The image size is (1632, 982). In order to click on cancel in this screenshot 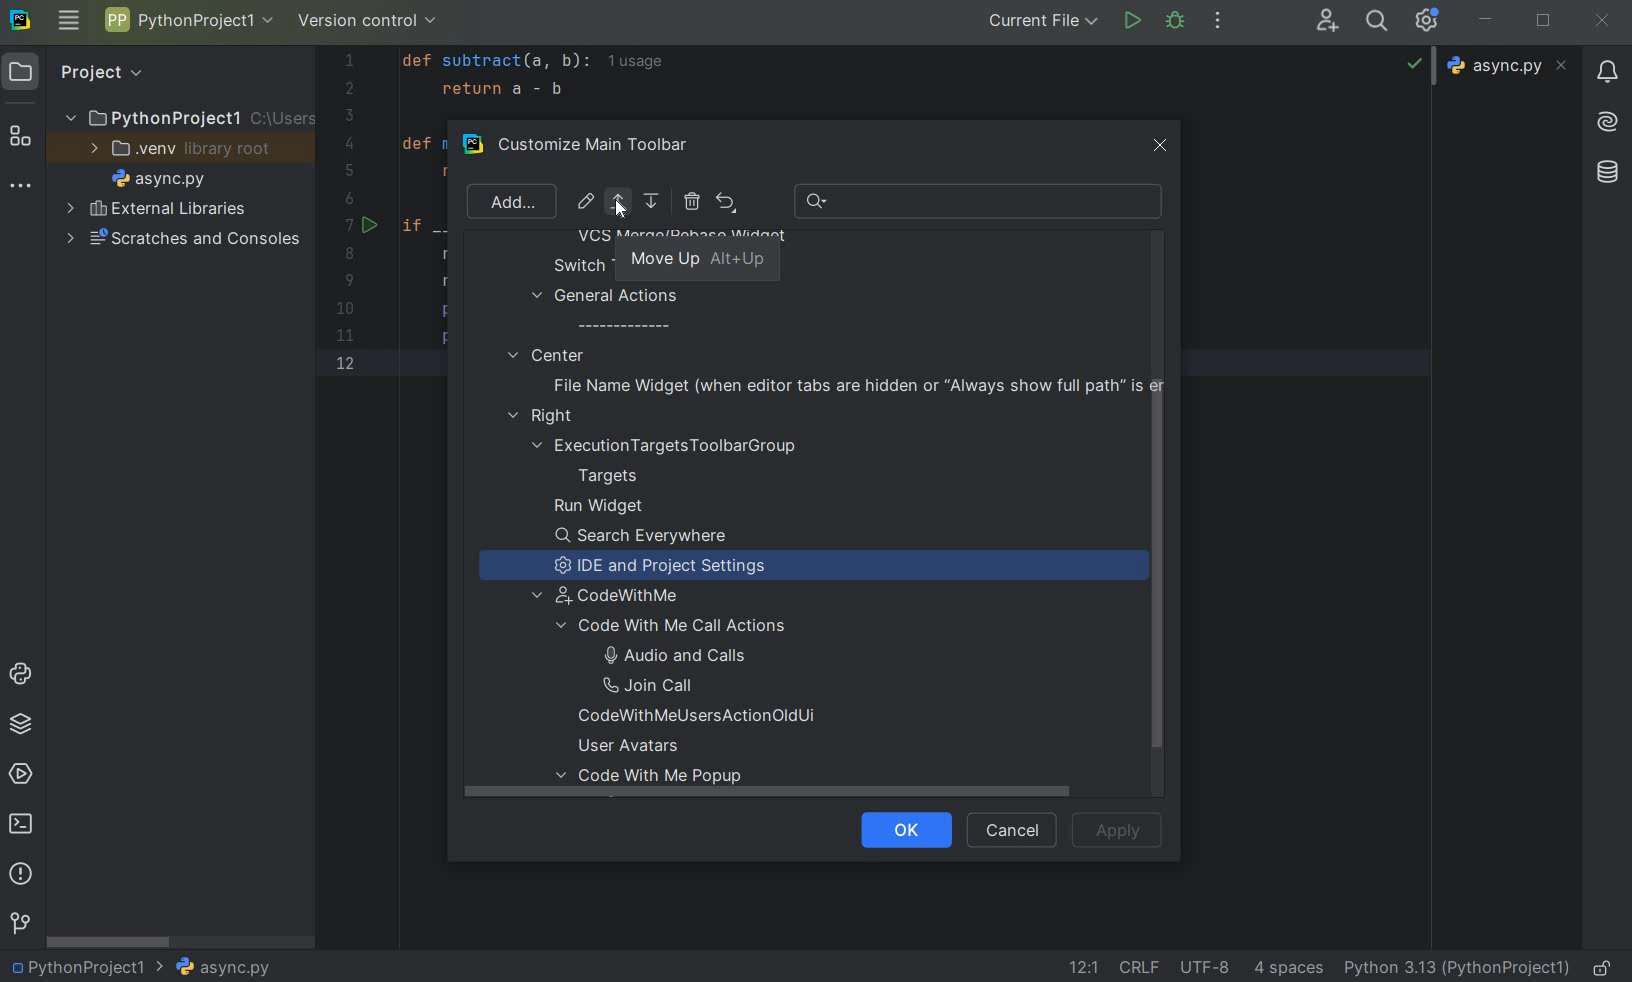, I will do `click(1008, 831)`.